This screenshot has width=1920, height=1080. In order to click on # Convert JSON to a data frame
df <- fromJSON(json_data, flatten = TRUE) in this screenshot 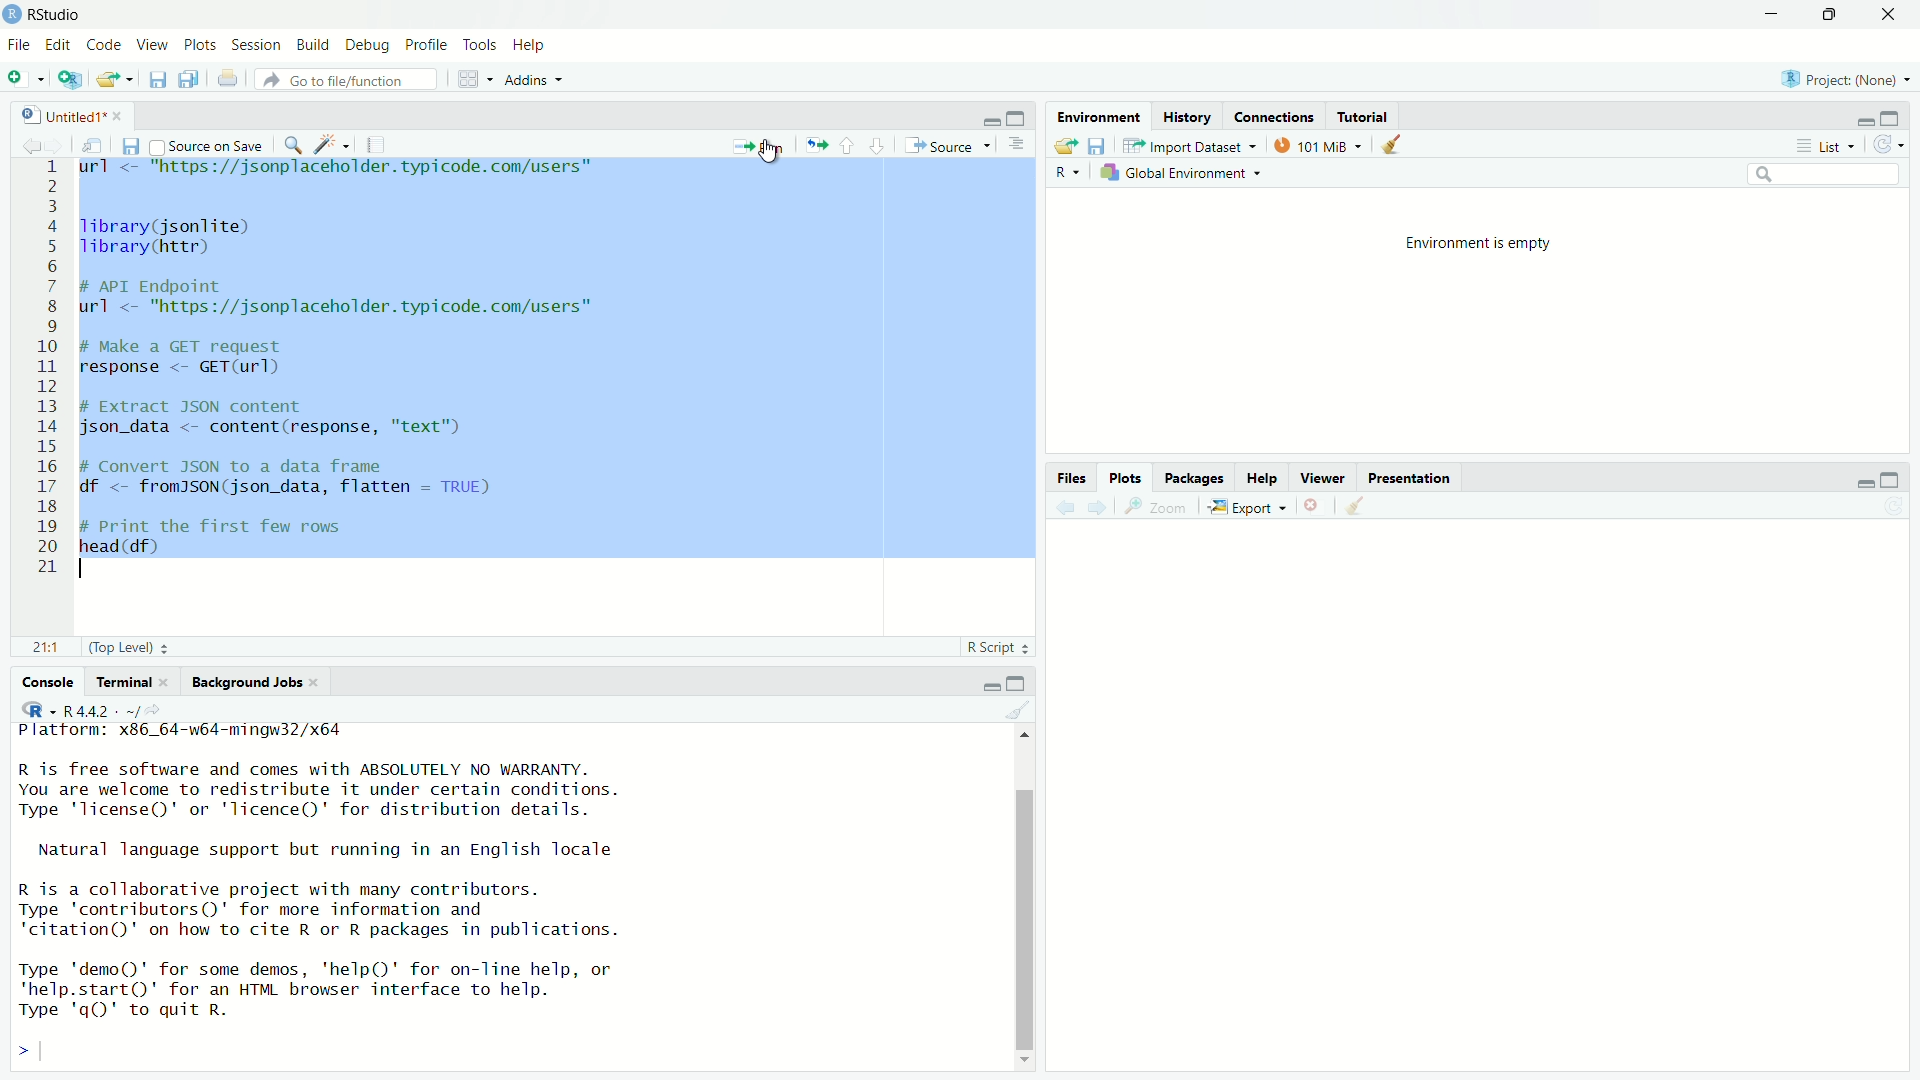, I will do `click(290, 478)`.